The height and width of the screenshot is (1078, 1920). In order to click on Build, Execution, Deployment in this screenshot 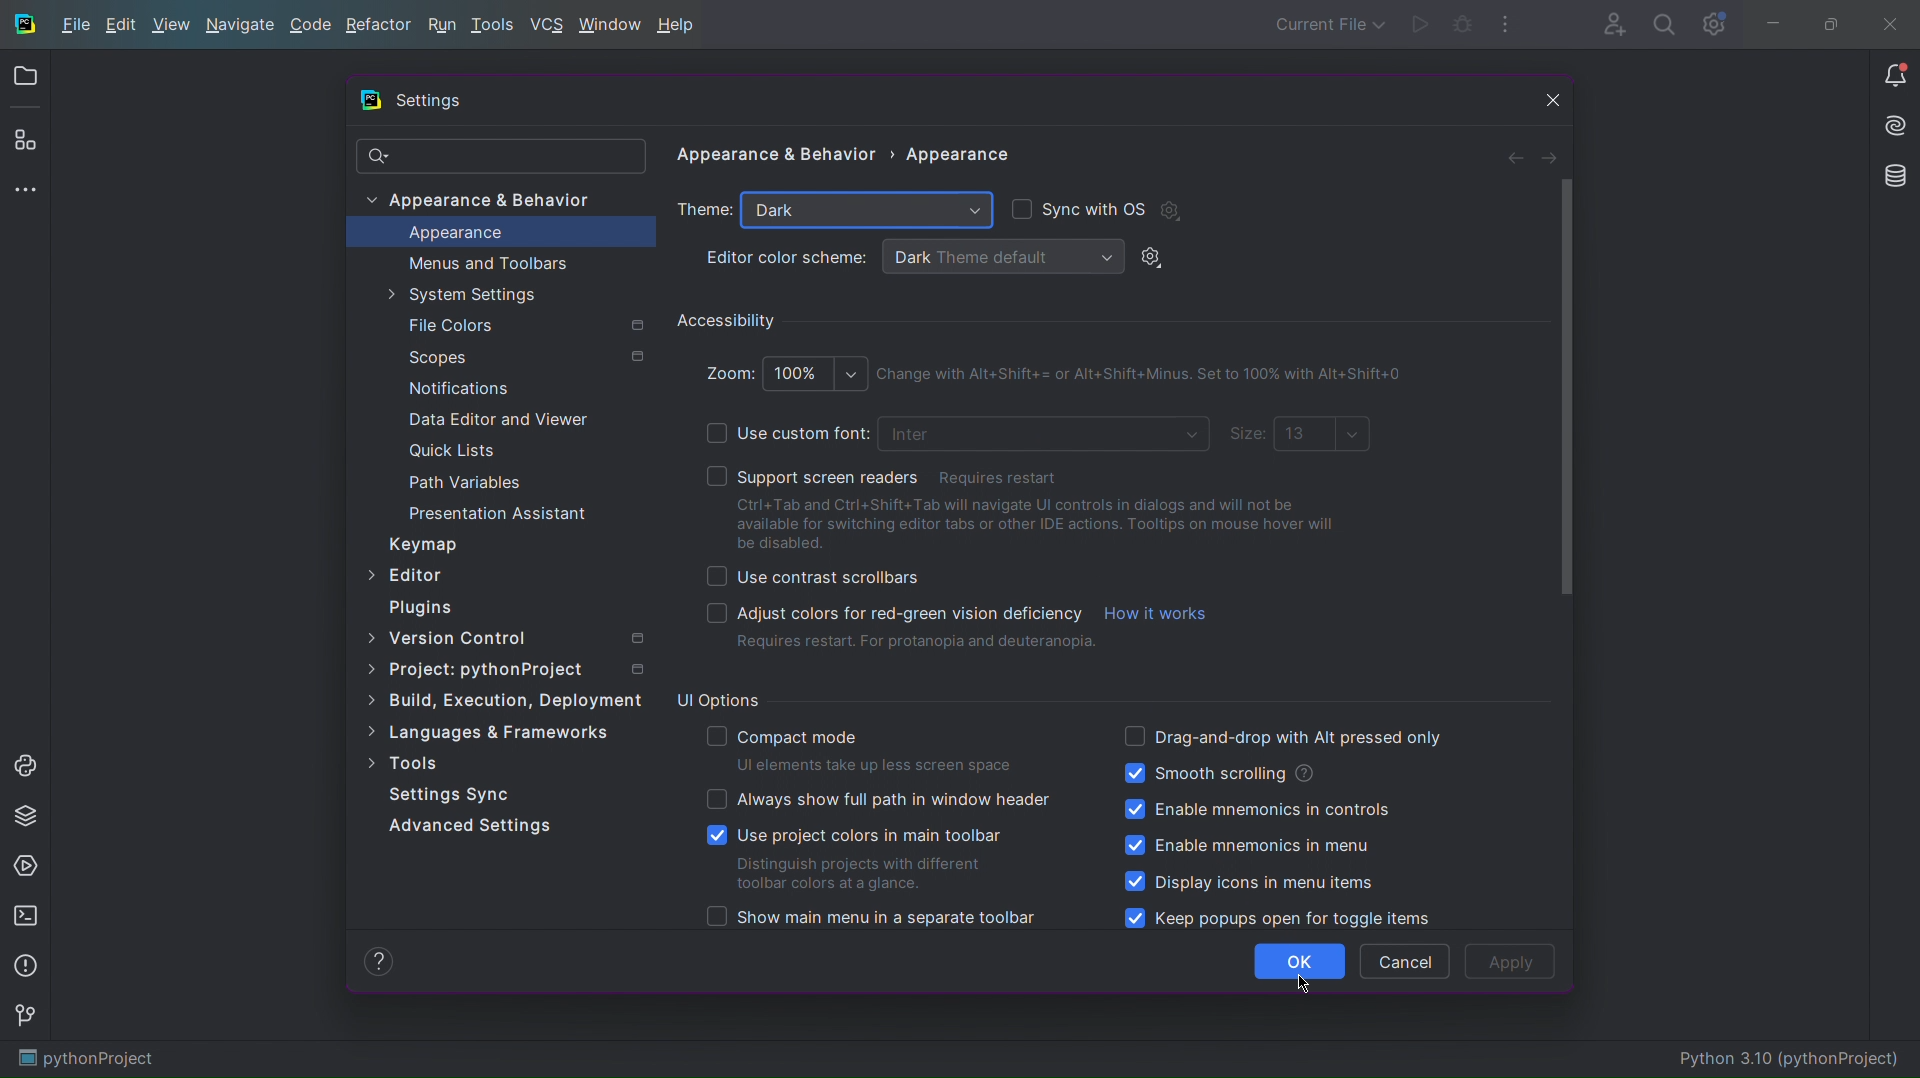, I will do `click(504, 698)`.